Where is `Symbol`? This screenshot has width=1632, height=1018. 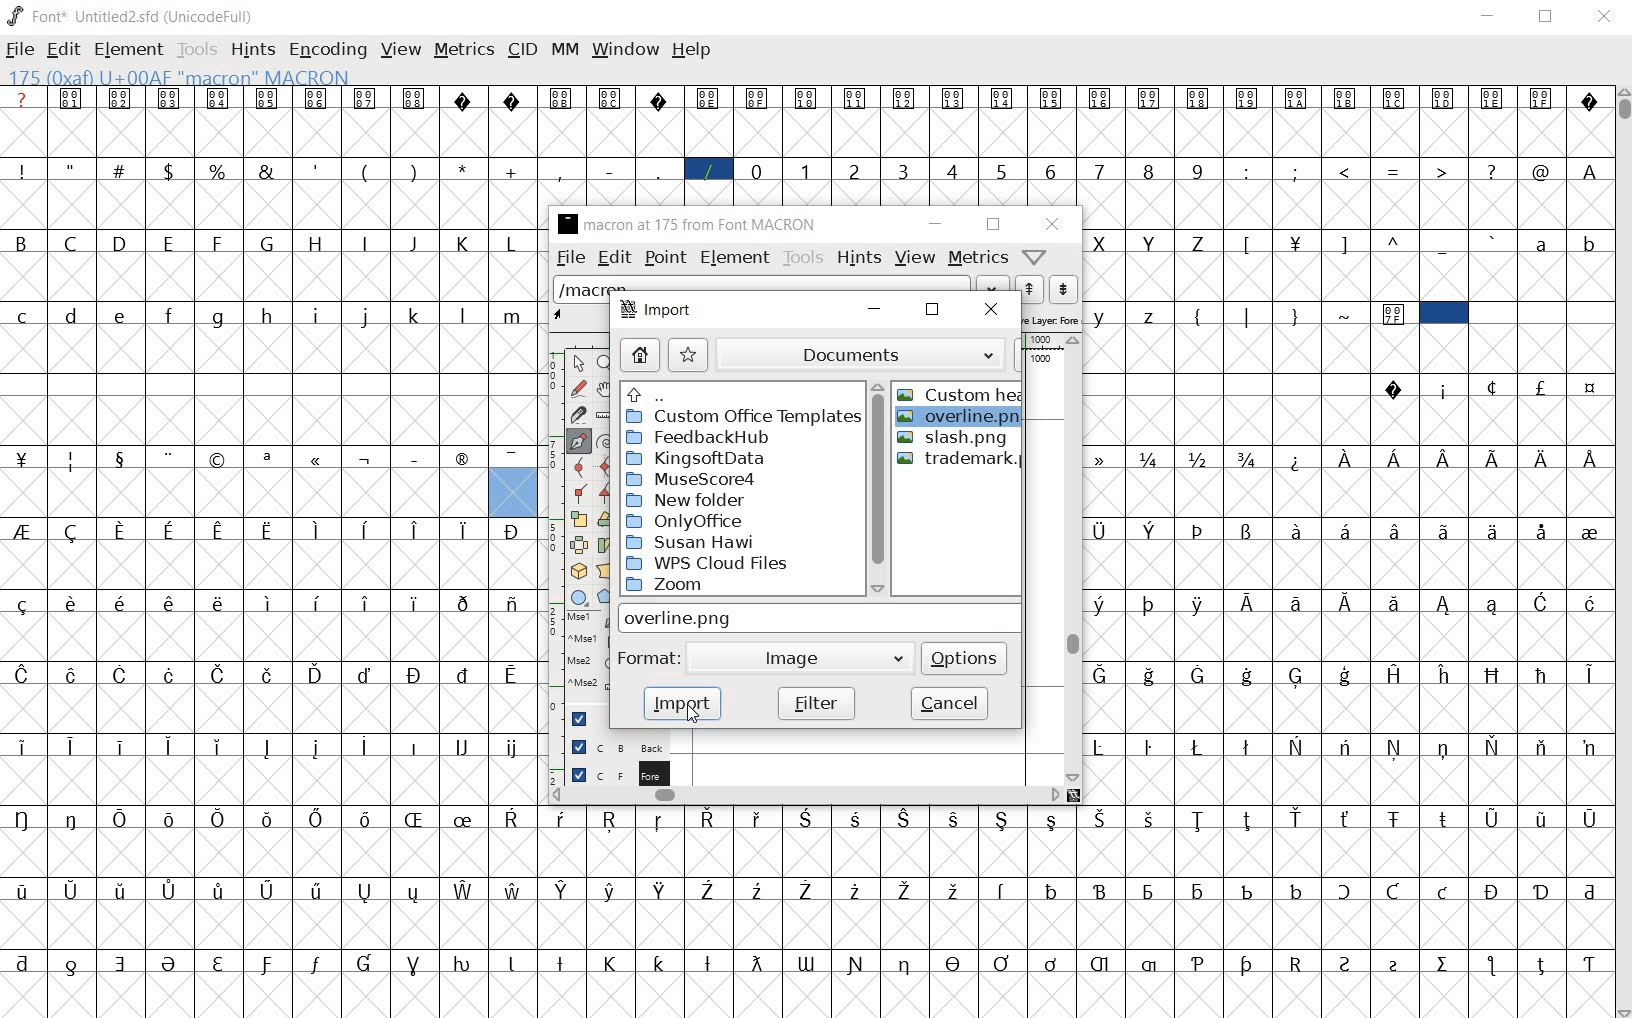
Symbol is located at coordinates (75, 819).